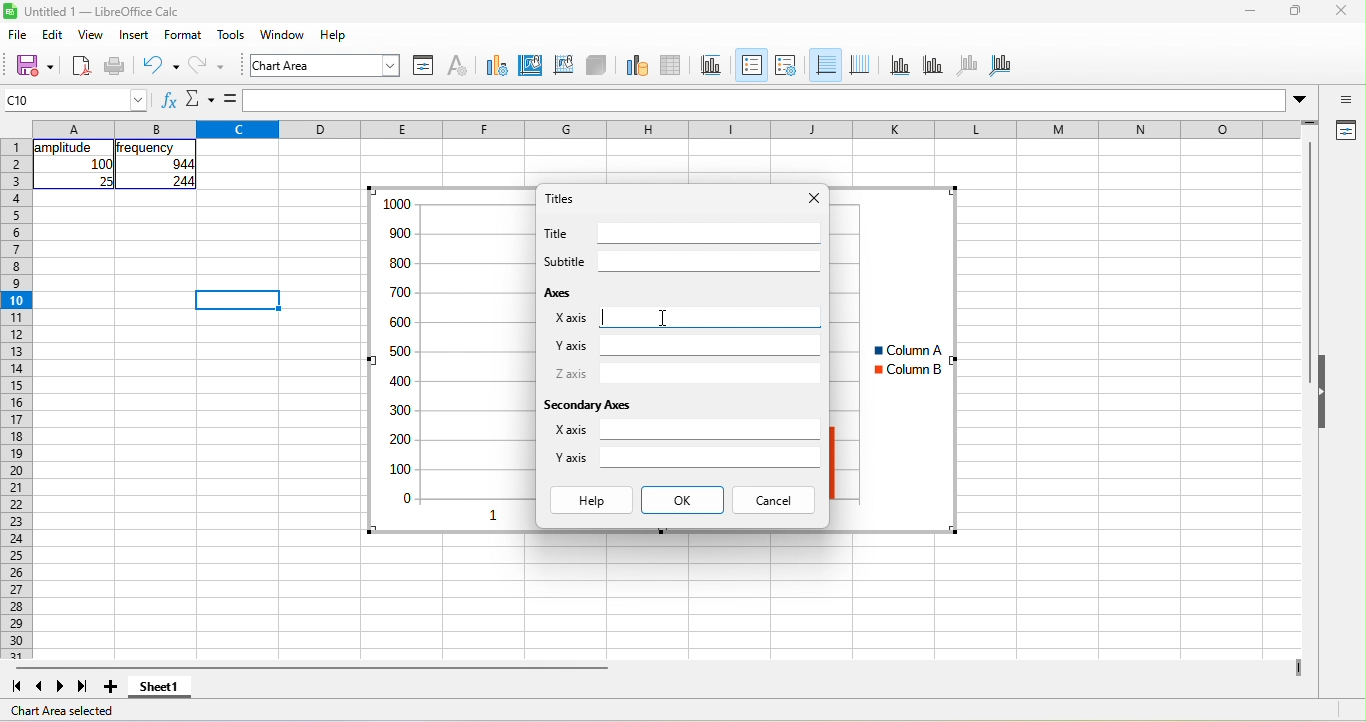  I want to click on cell name, so click(74, 100).